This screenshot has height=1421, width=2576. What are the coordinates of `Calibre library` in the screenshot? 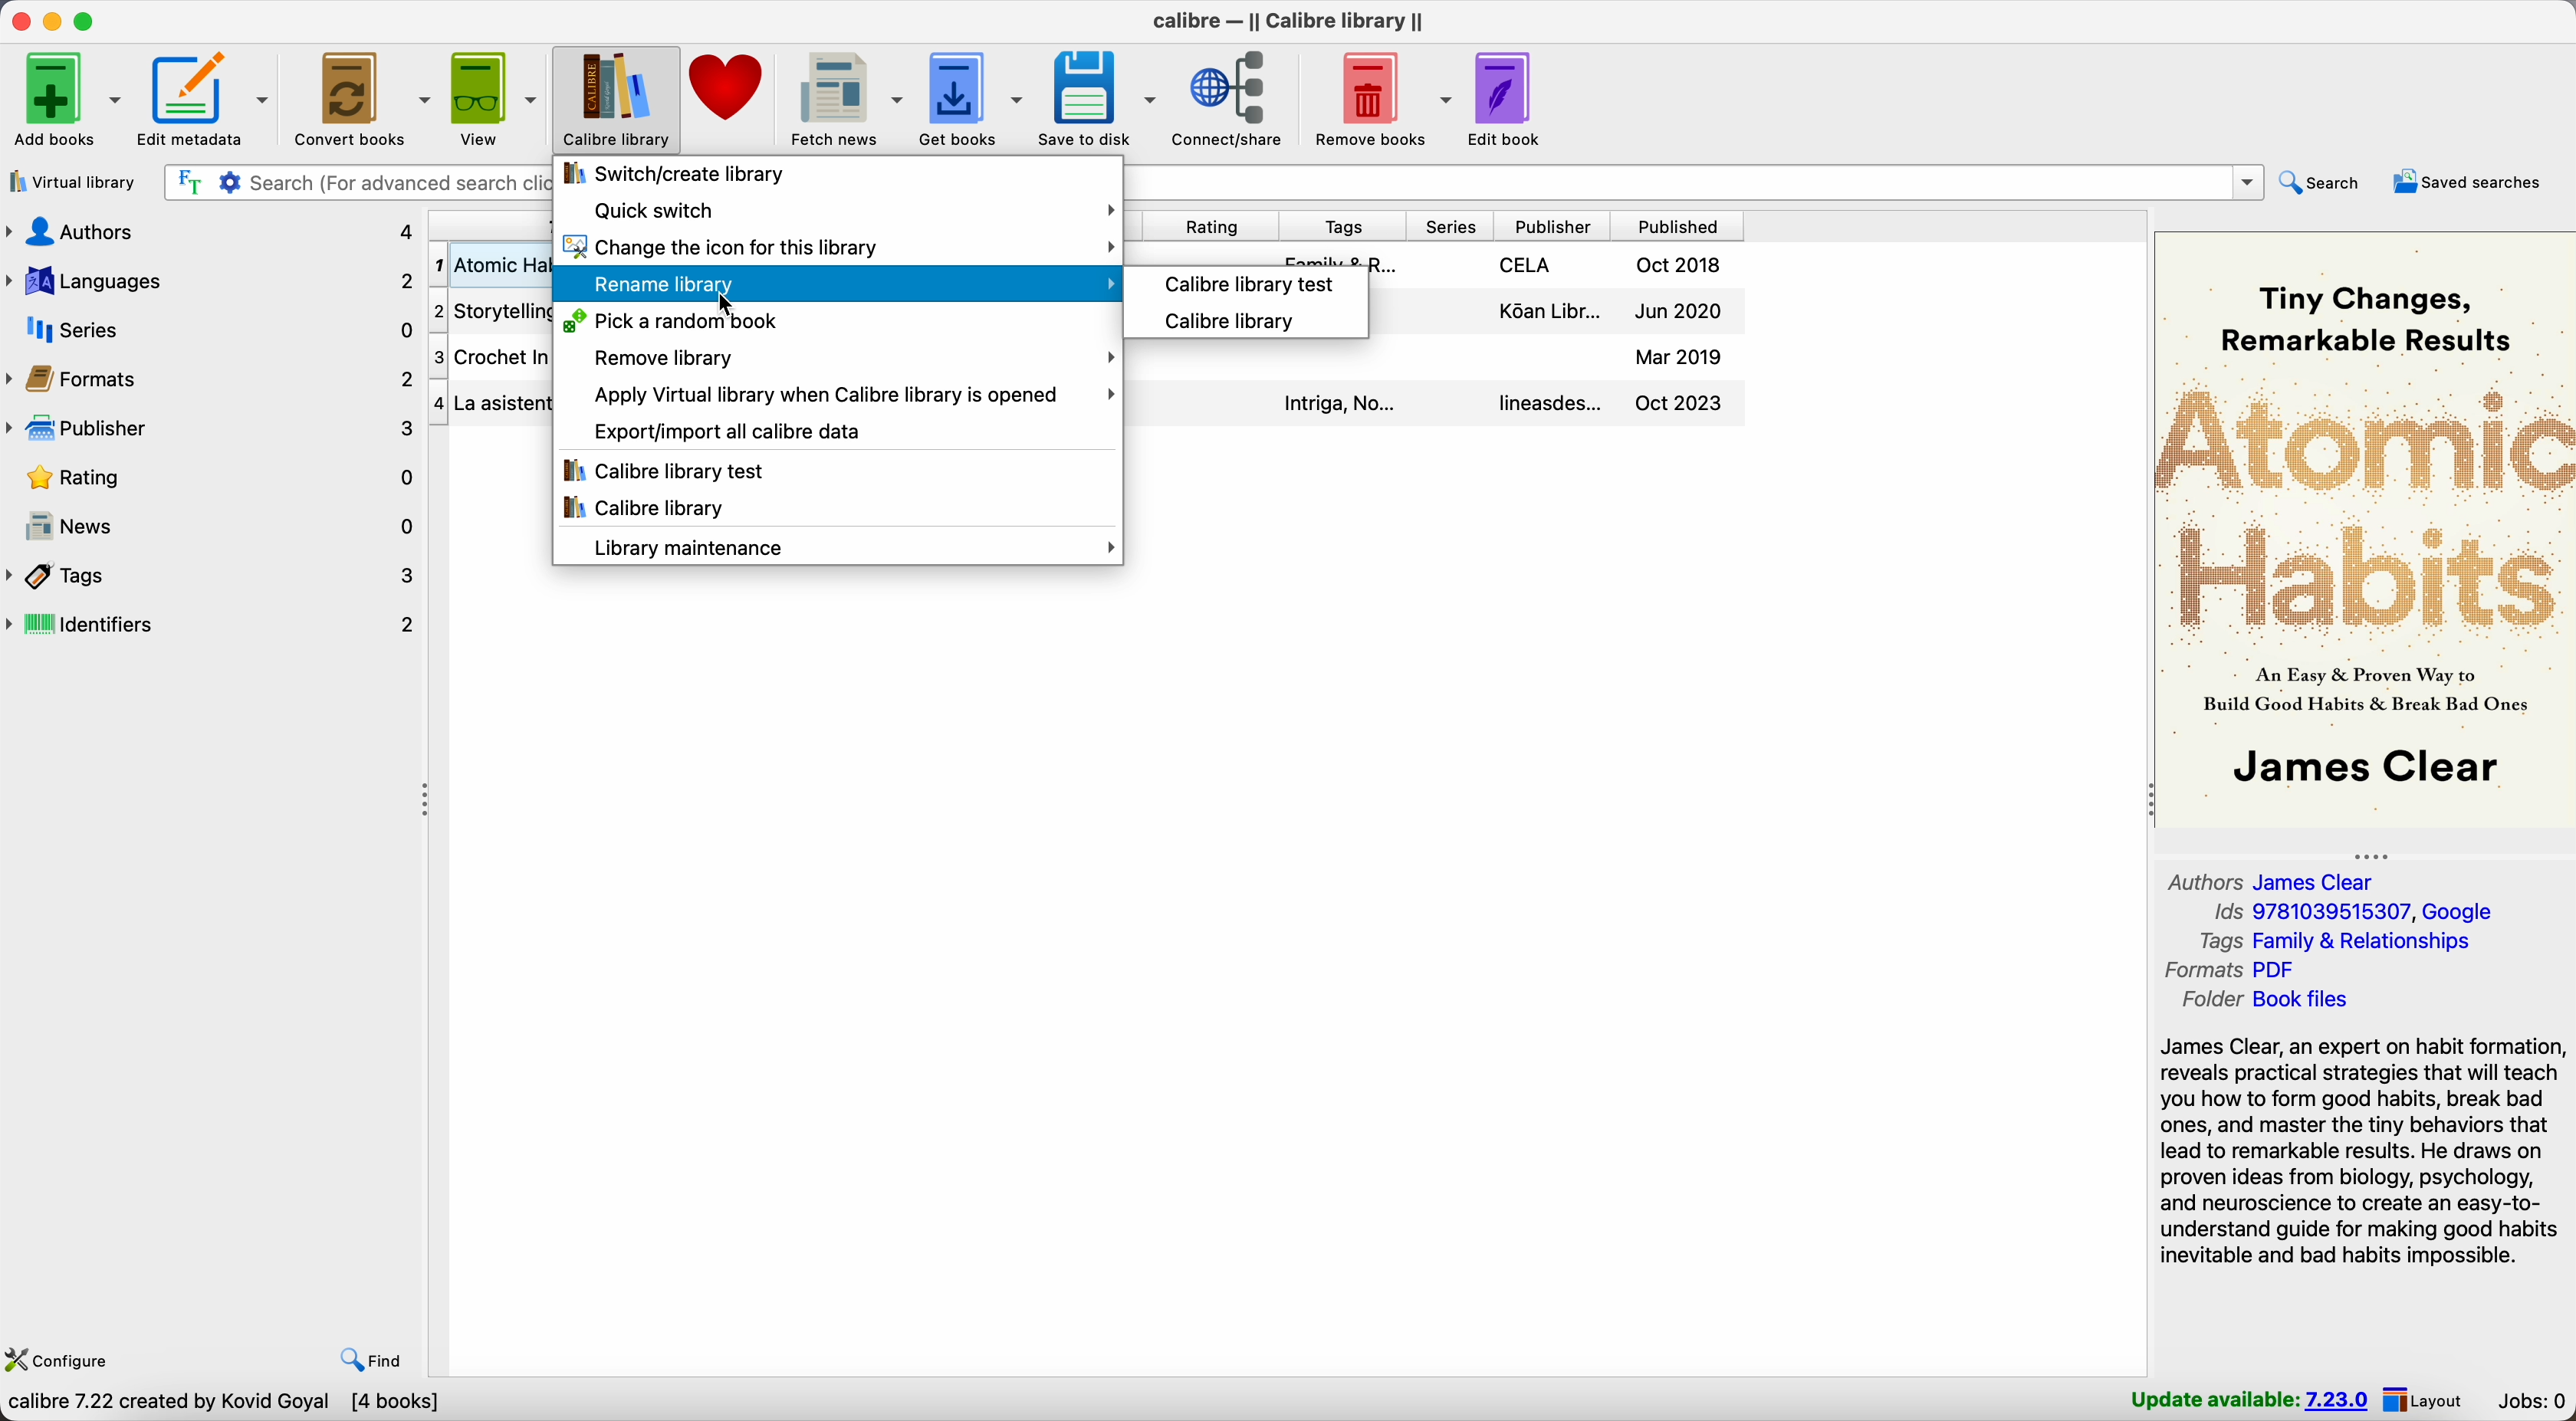 It's located at (618, 100).